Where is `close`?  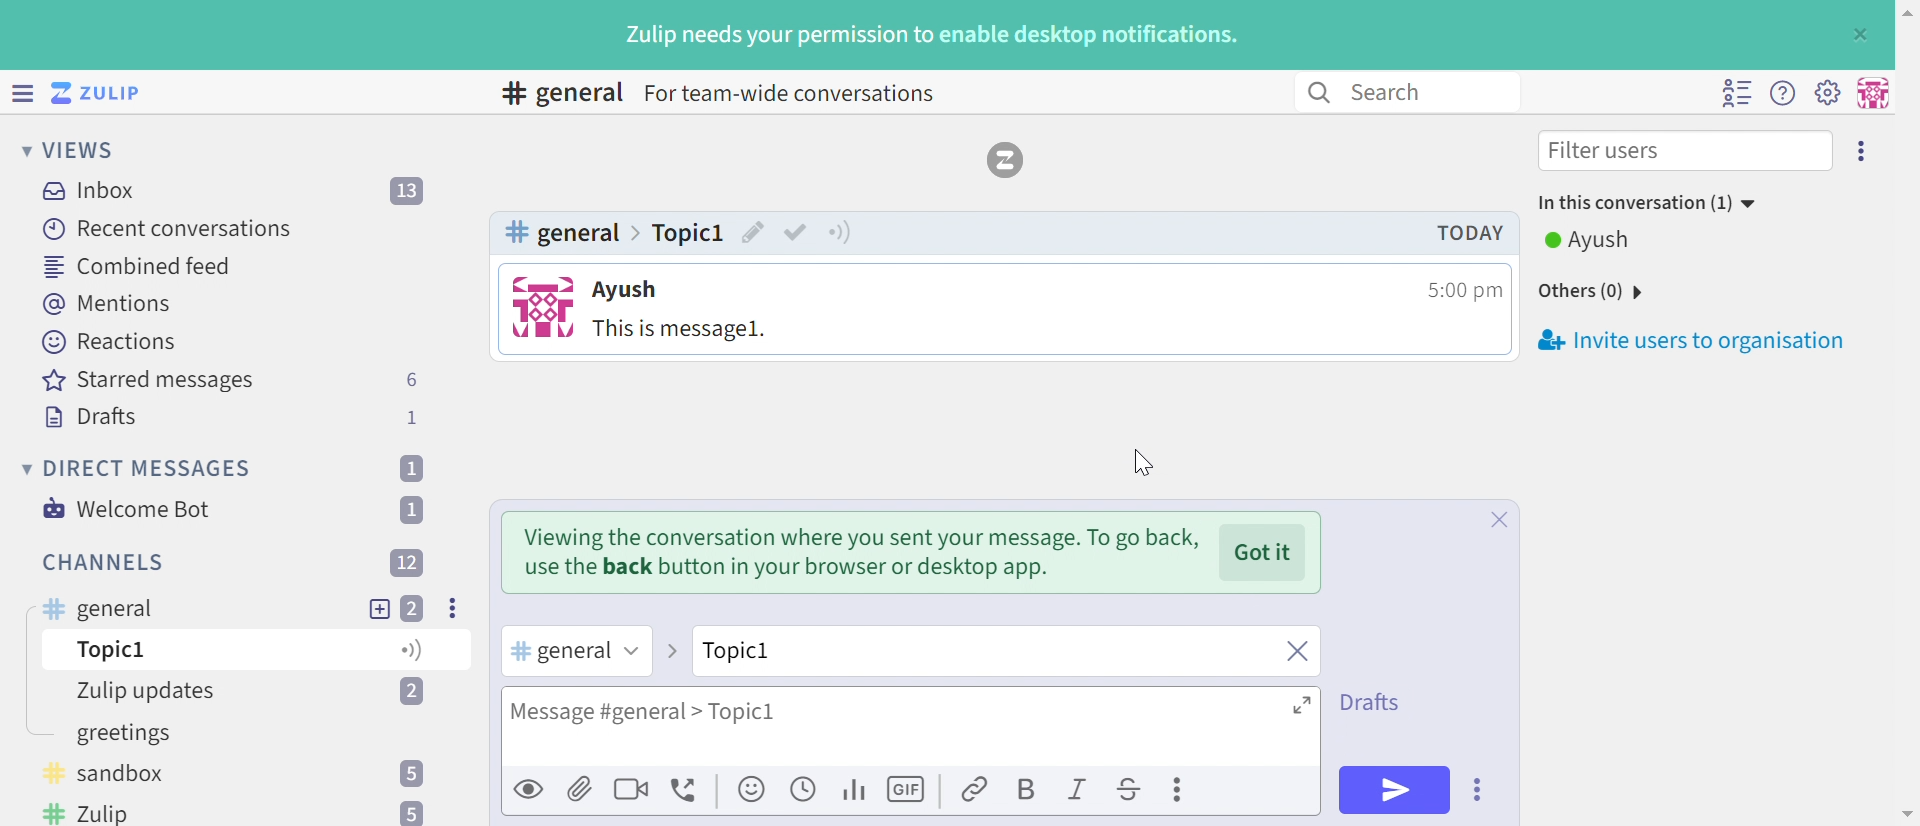
close is located at coordinates (1295, 653).